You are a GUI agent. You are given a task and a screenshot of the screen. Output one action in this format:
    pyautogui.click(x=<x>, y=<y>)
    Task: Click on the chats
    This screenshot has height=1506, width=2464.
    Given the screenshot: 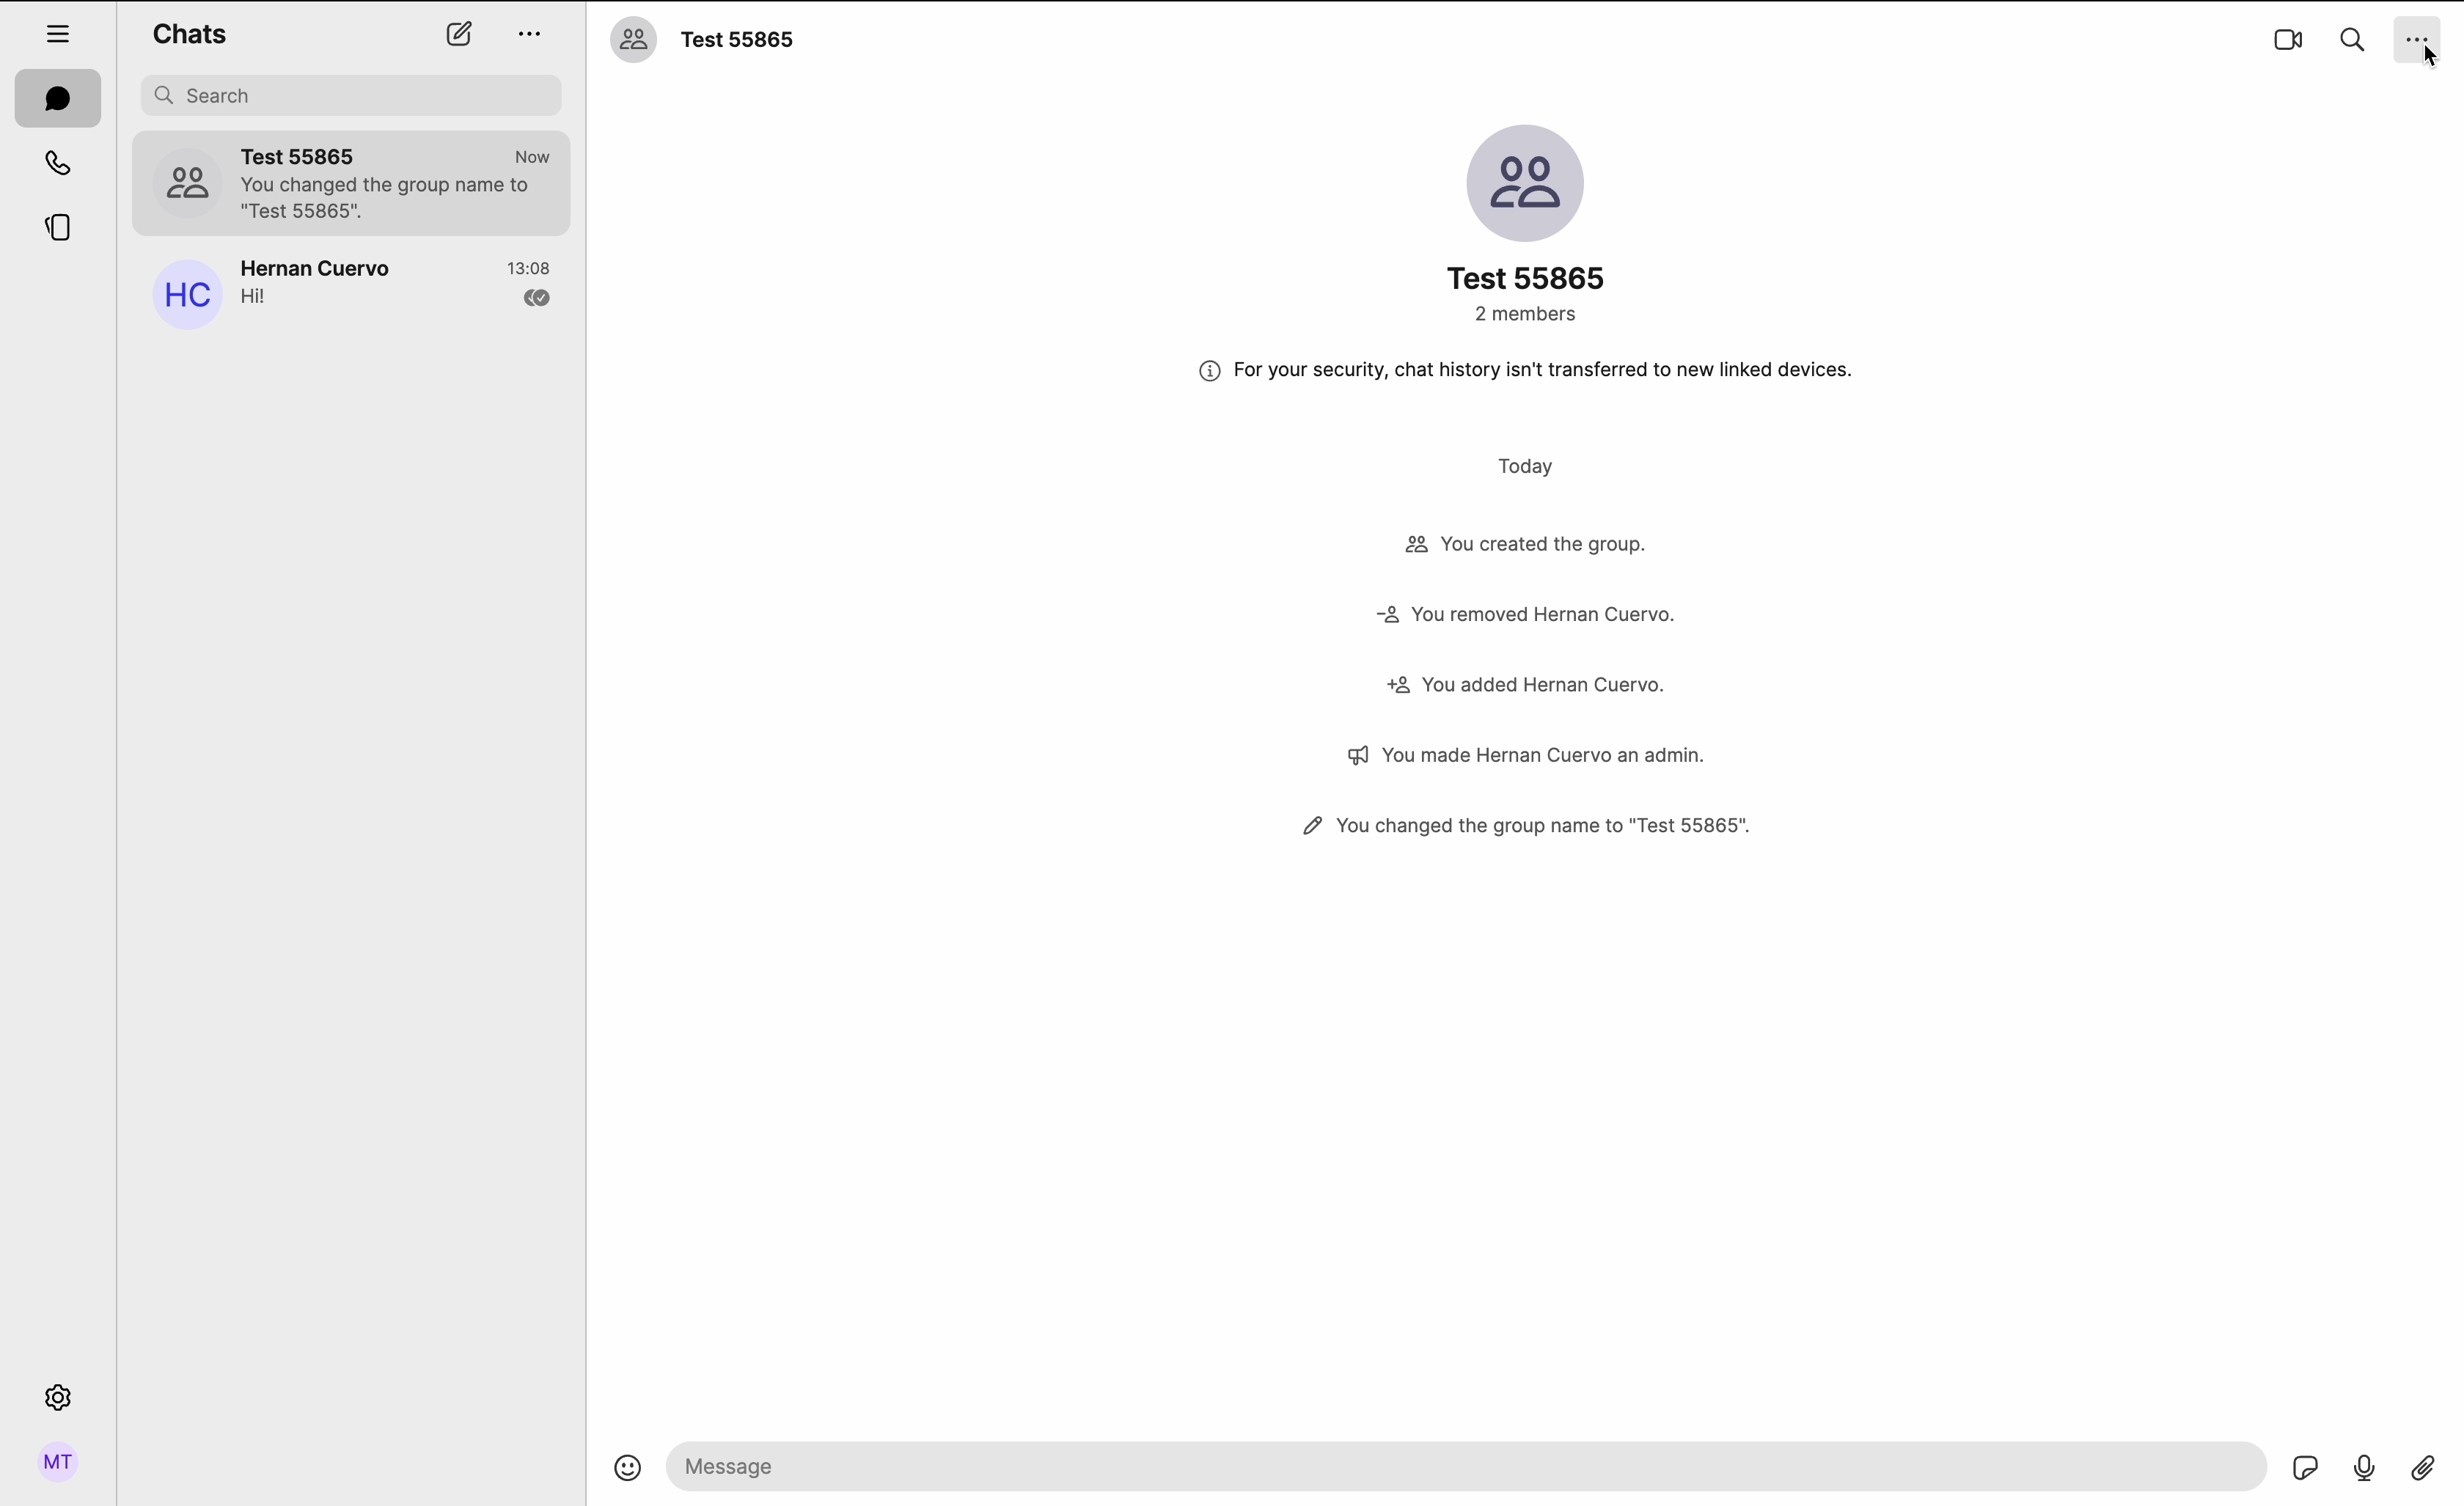 What is the action you would take?
    pyautogui.click(x=57, y=97)
    